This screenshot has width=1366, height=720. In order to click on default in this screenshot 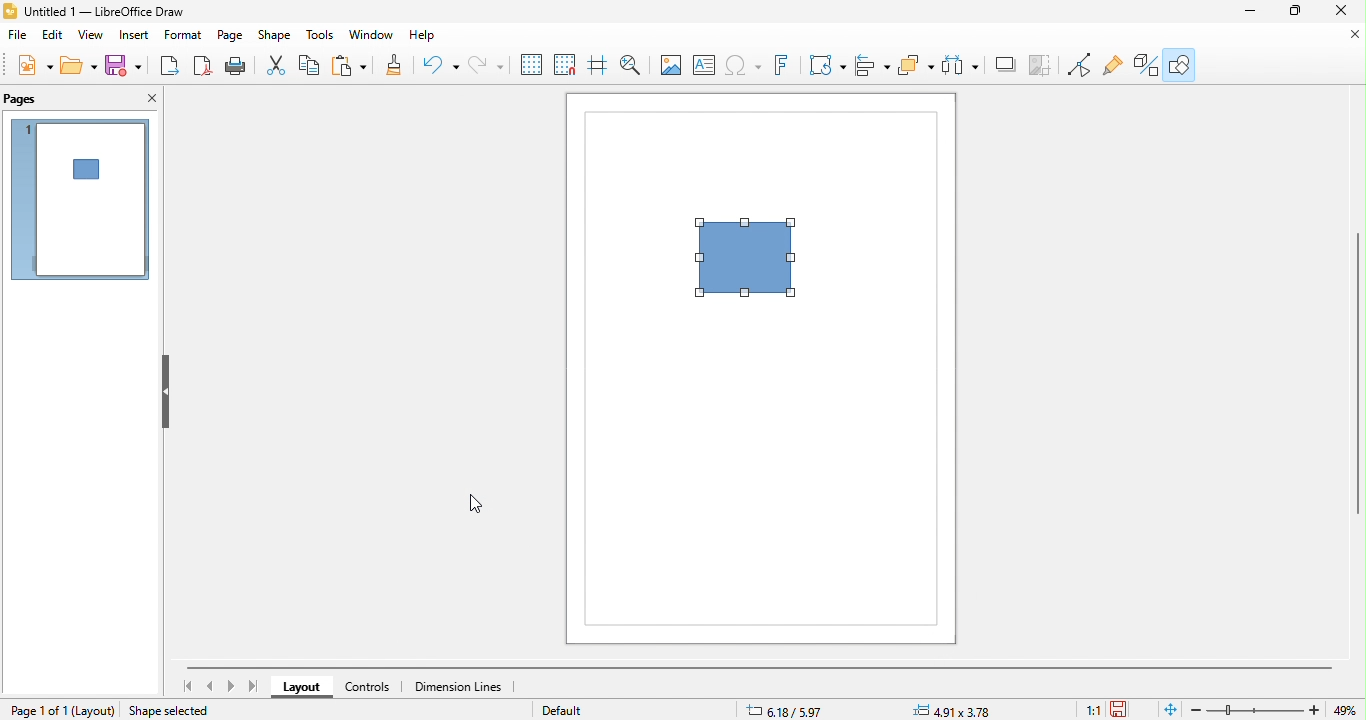, I will do `click(575, 709)`.